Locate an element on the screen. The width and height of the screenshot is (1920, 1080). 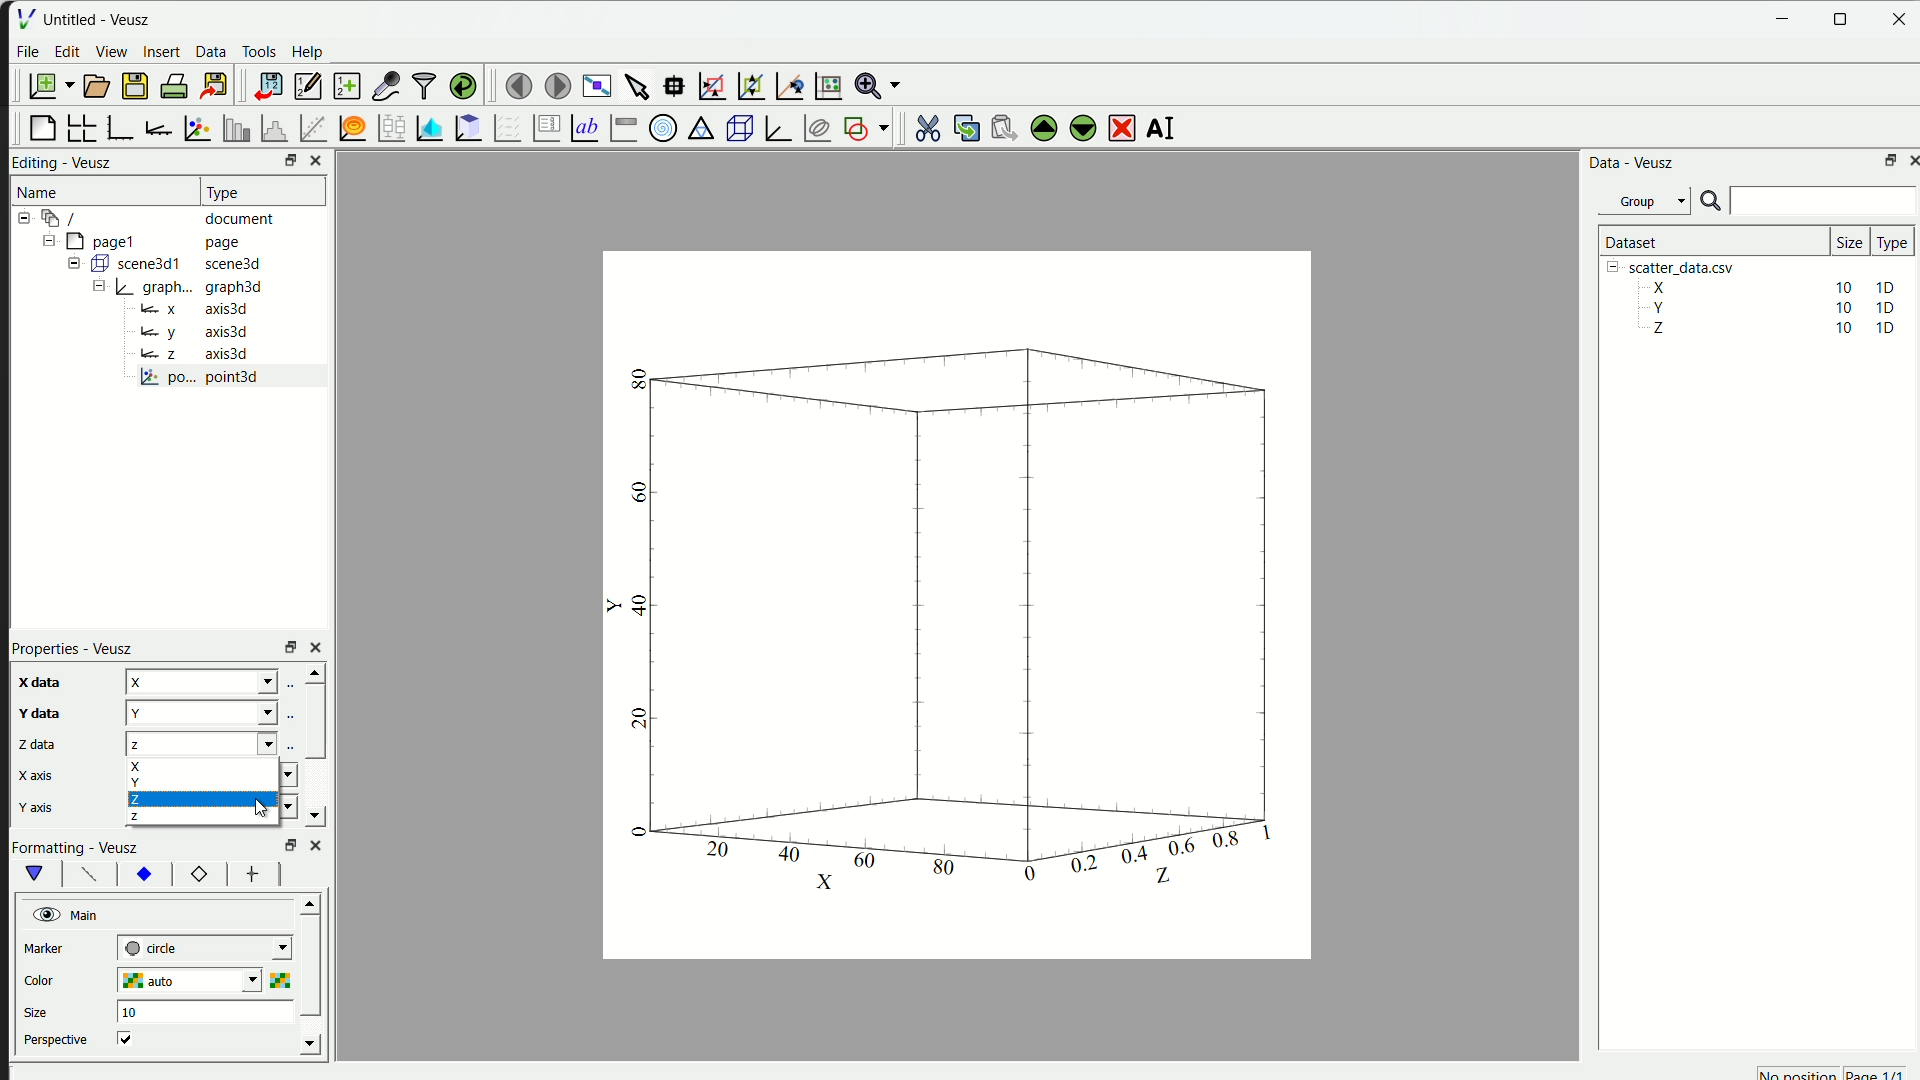
search icon is located at coordinates (1711, 201).